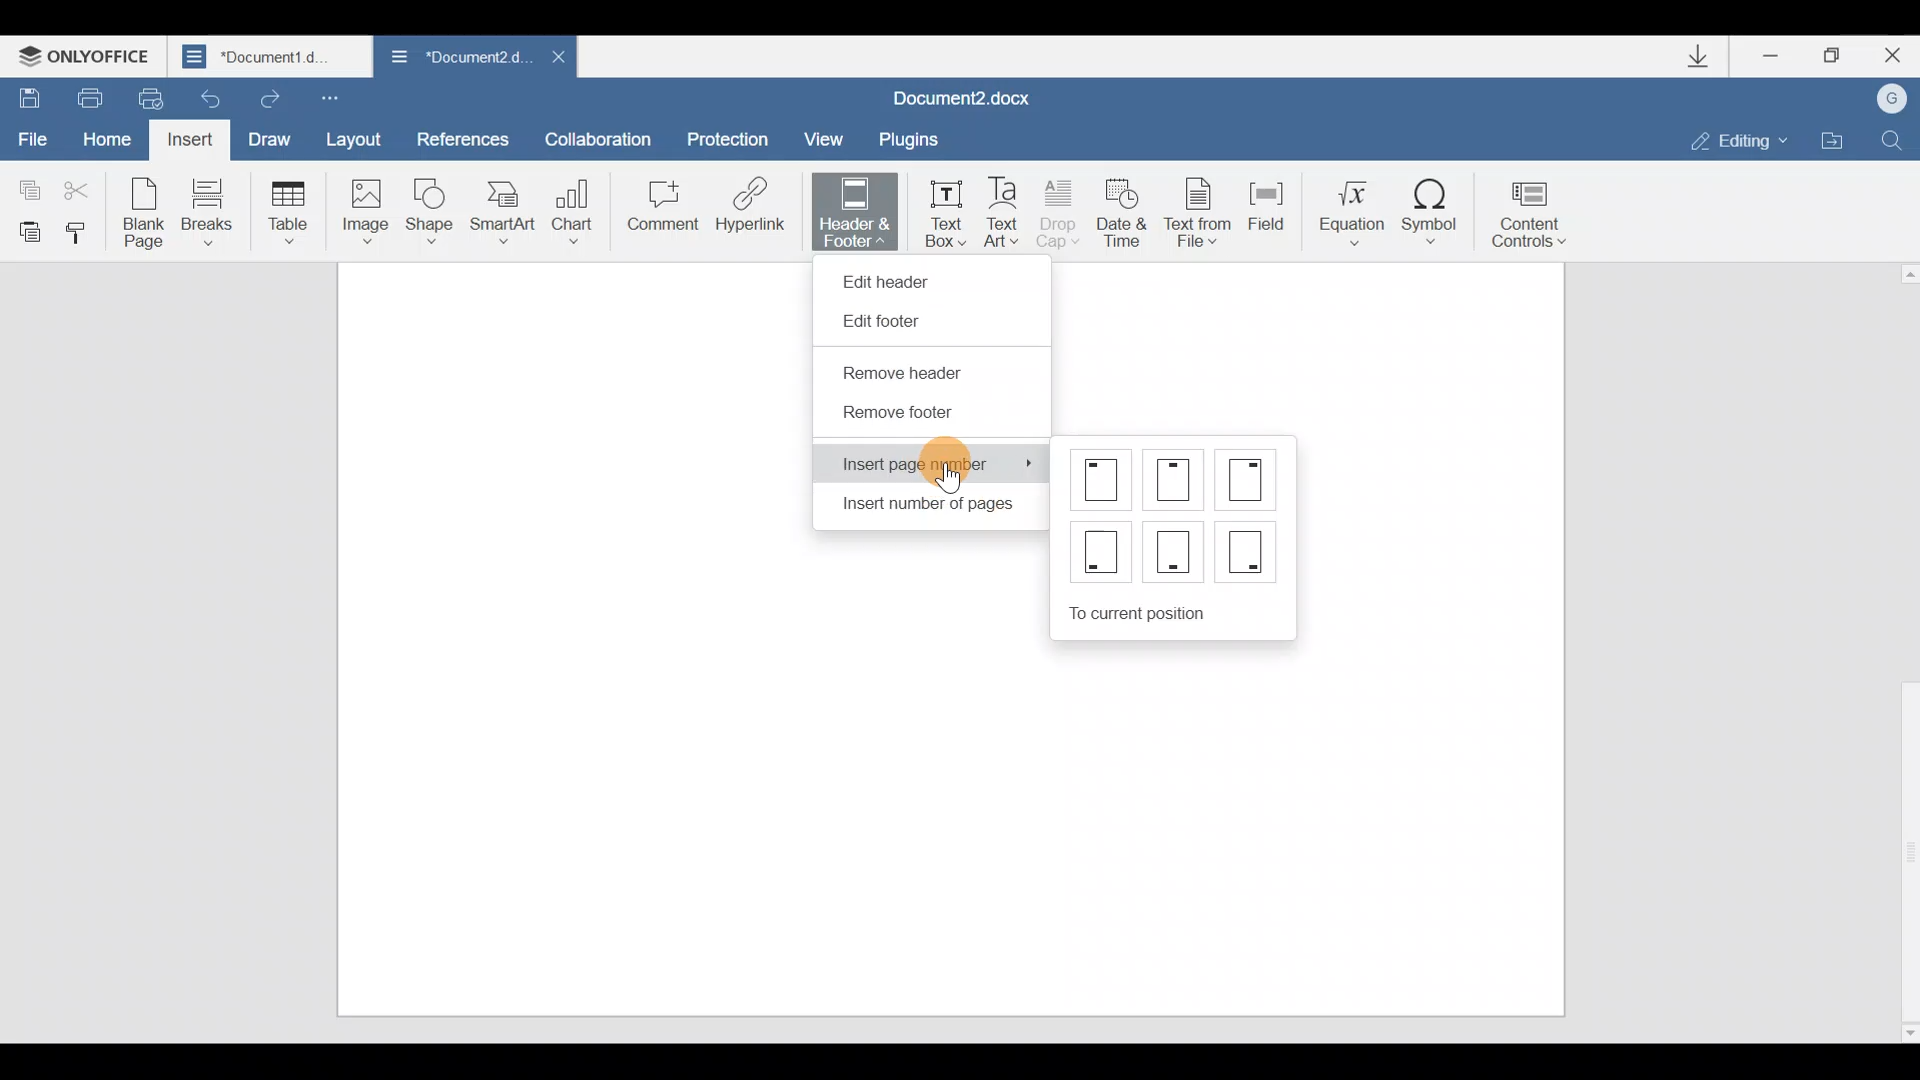 The height and width of the screenshot is (1080, 1920). I want to click on Insert number of pages, so click(923, 508).